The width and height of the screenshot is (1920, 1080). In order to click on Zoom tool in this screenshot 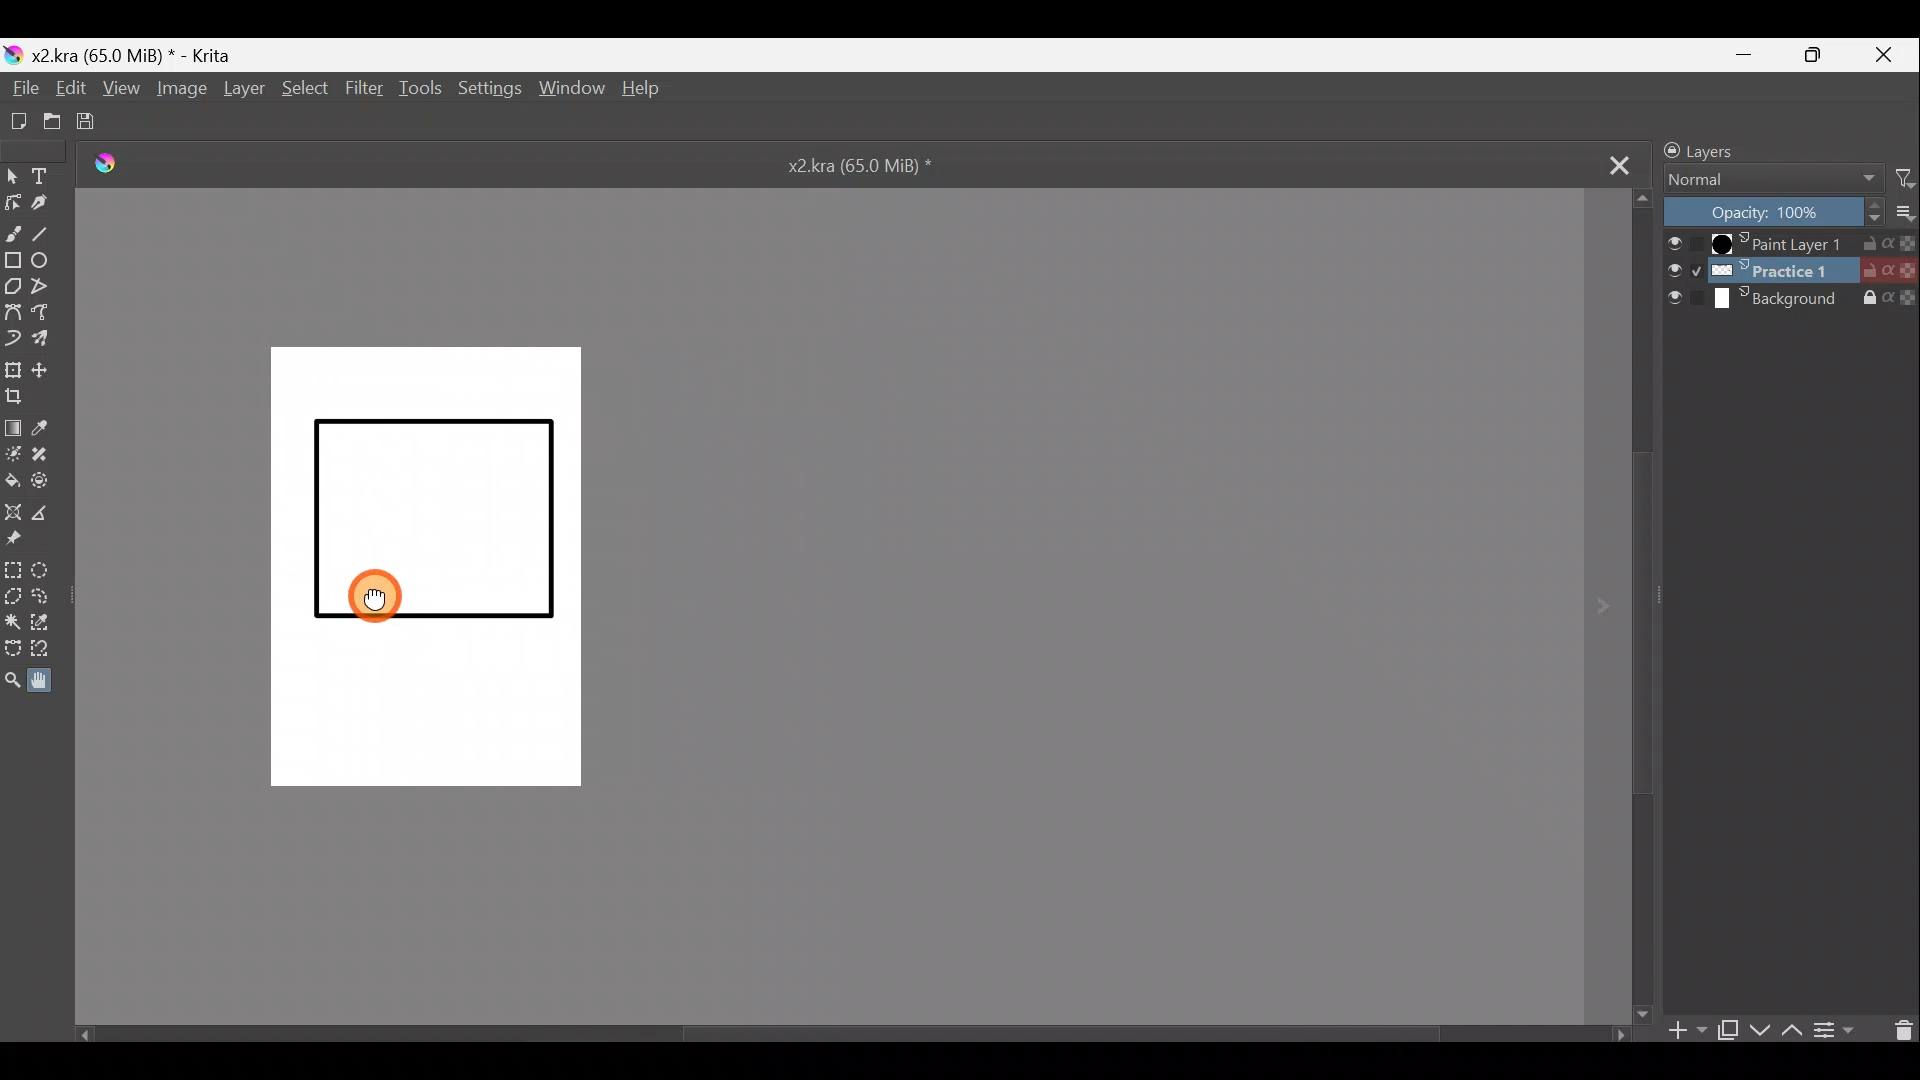, I will do `click(14, 680)`.